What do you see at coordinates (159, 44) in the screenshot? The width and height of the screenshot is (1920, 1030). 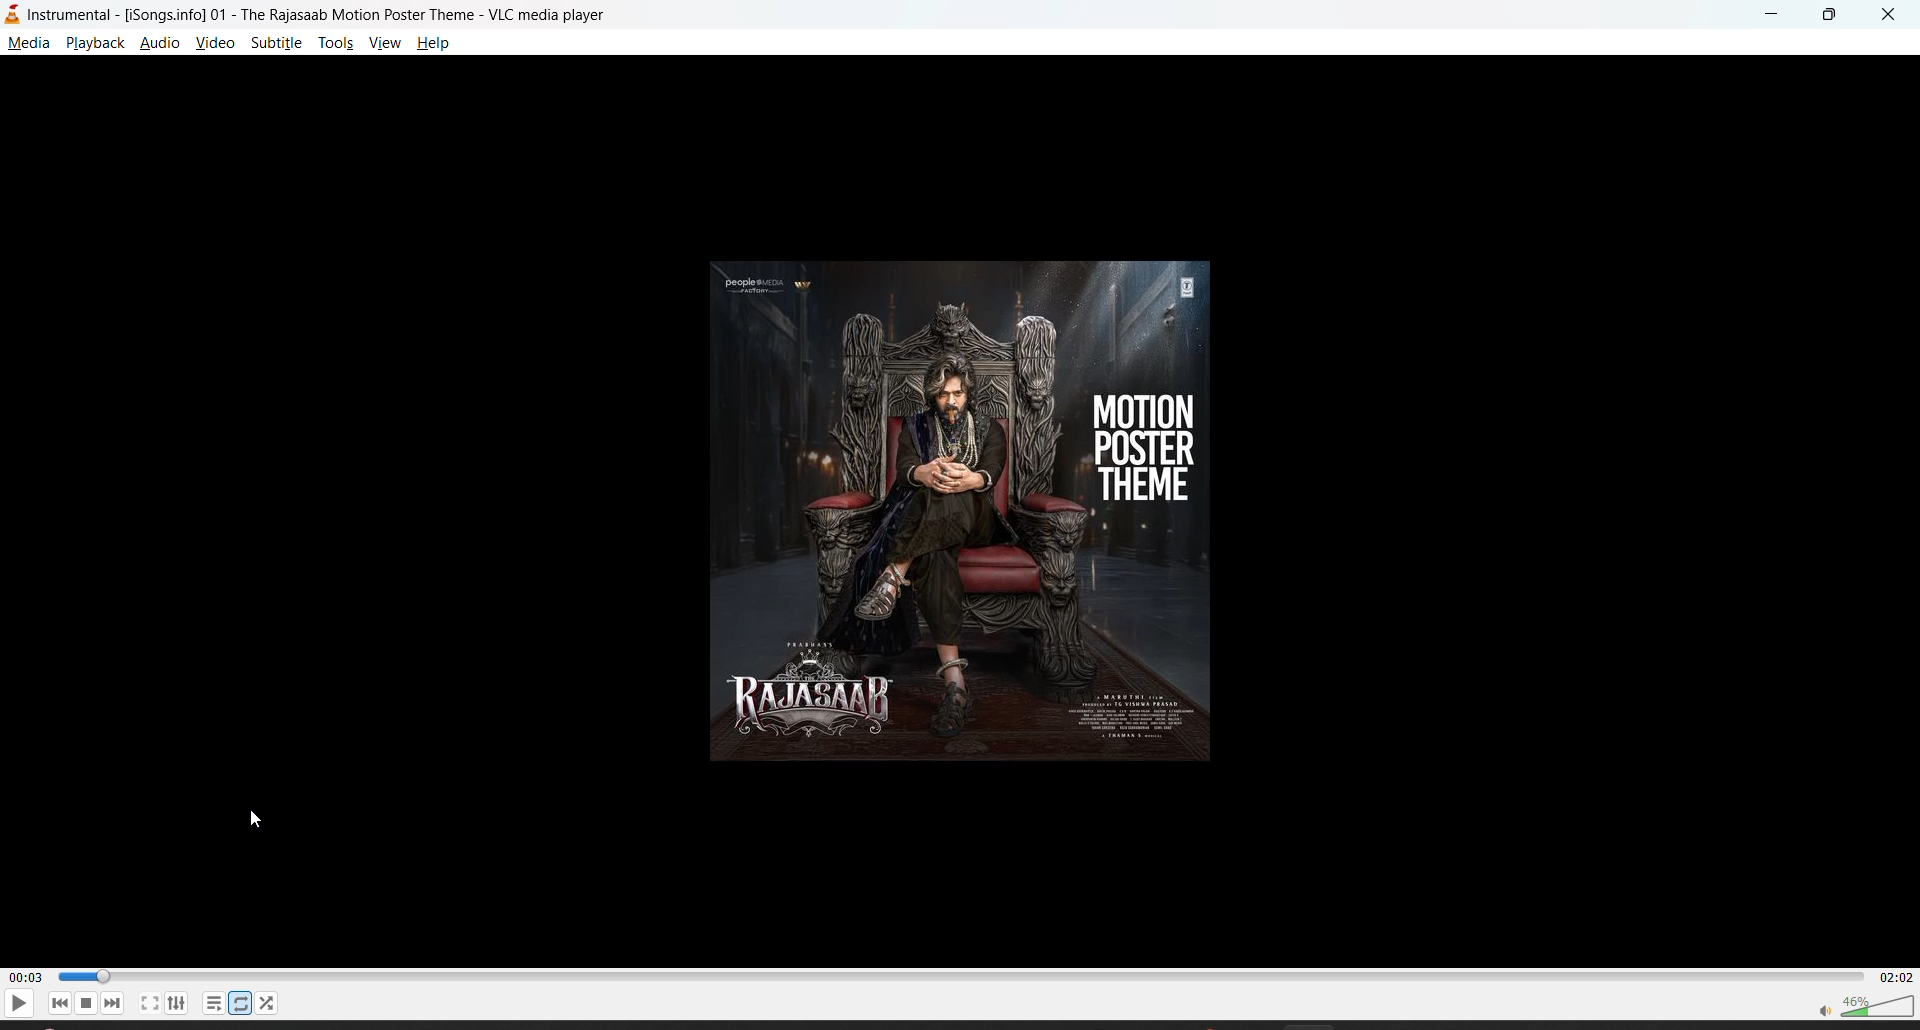 I see `audio` at bounding box center [159, 44].